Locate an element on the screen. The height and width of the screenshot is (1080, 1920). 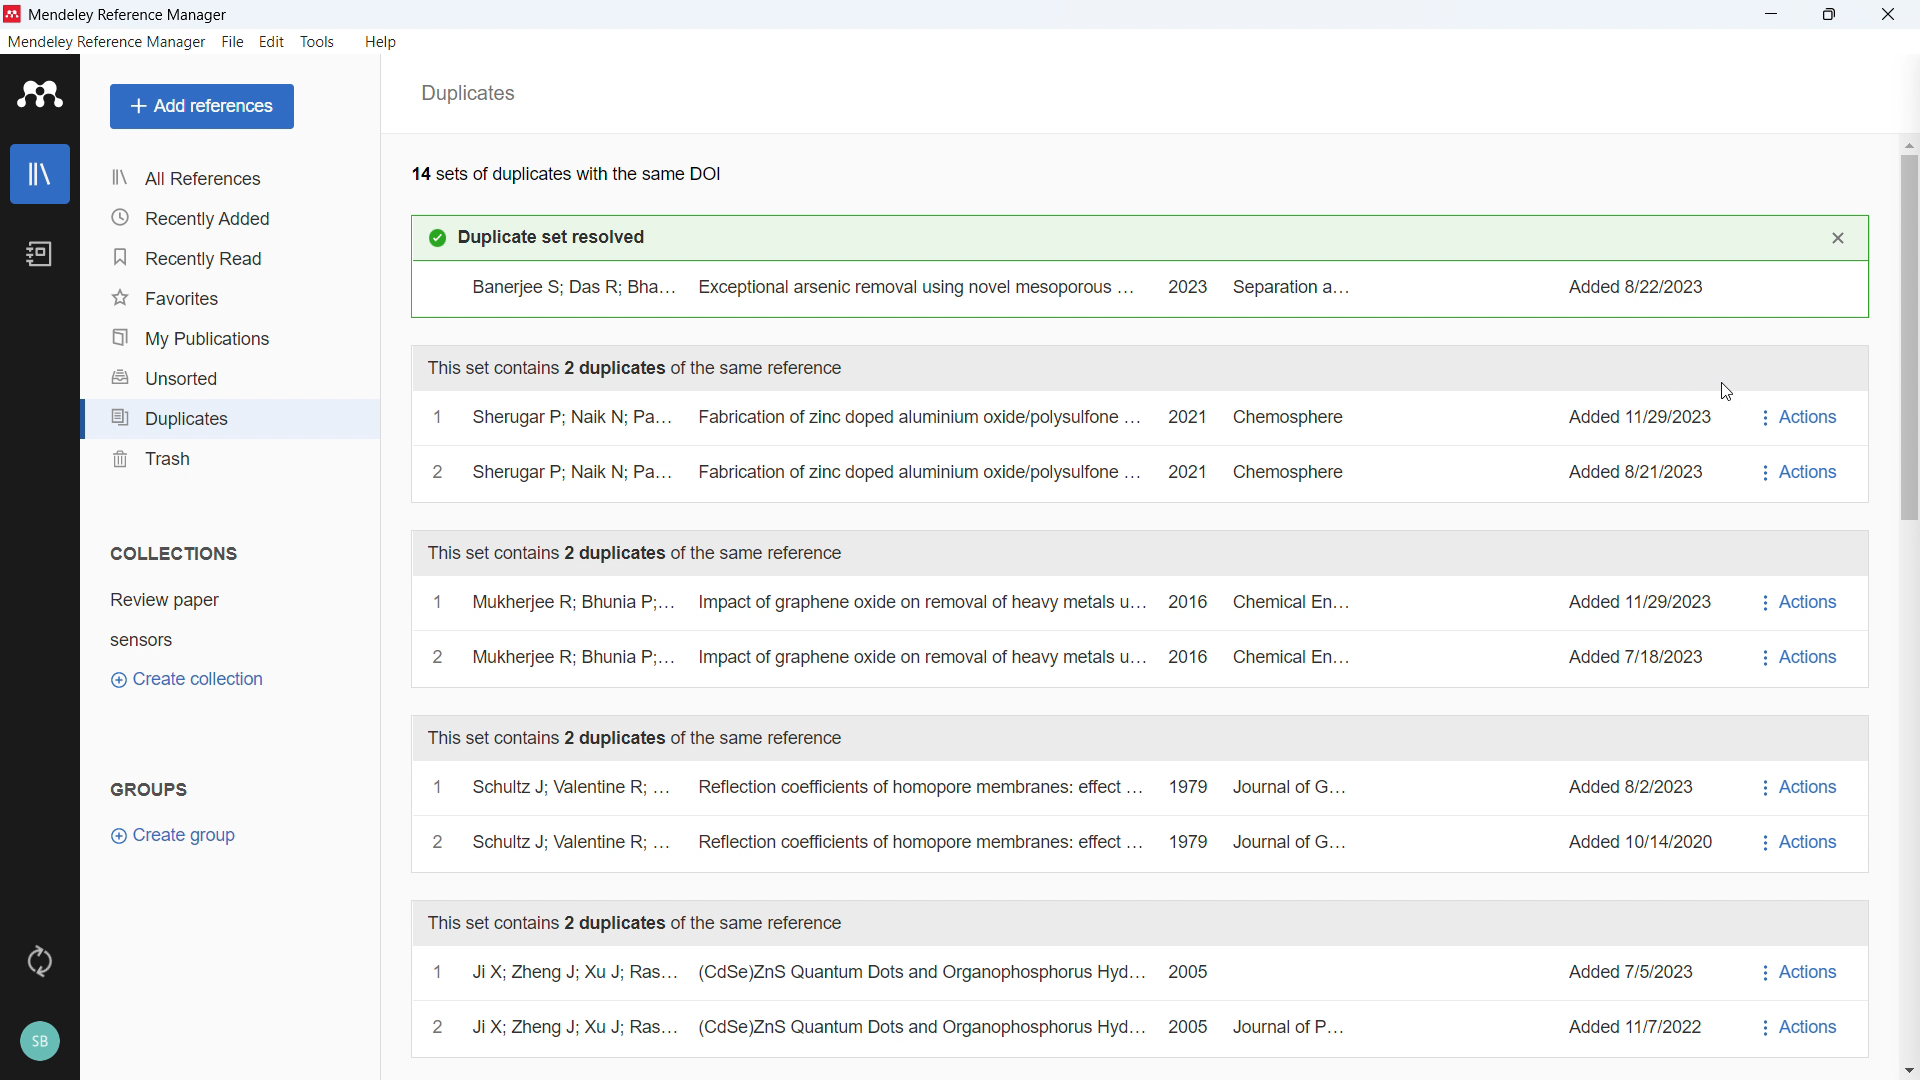
actions  is located at coordinates (1800, 815).